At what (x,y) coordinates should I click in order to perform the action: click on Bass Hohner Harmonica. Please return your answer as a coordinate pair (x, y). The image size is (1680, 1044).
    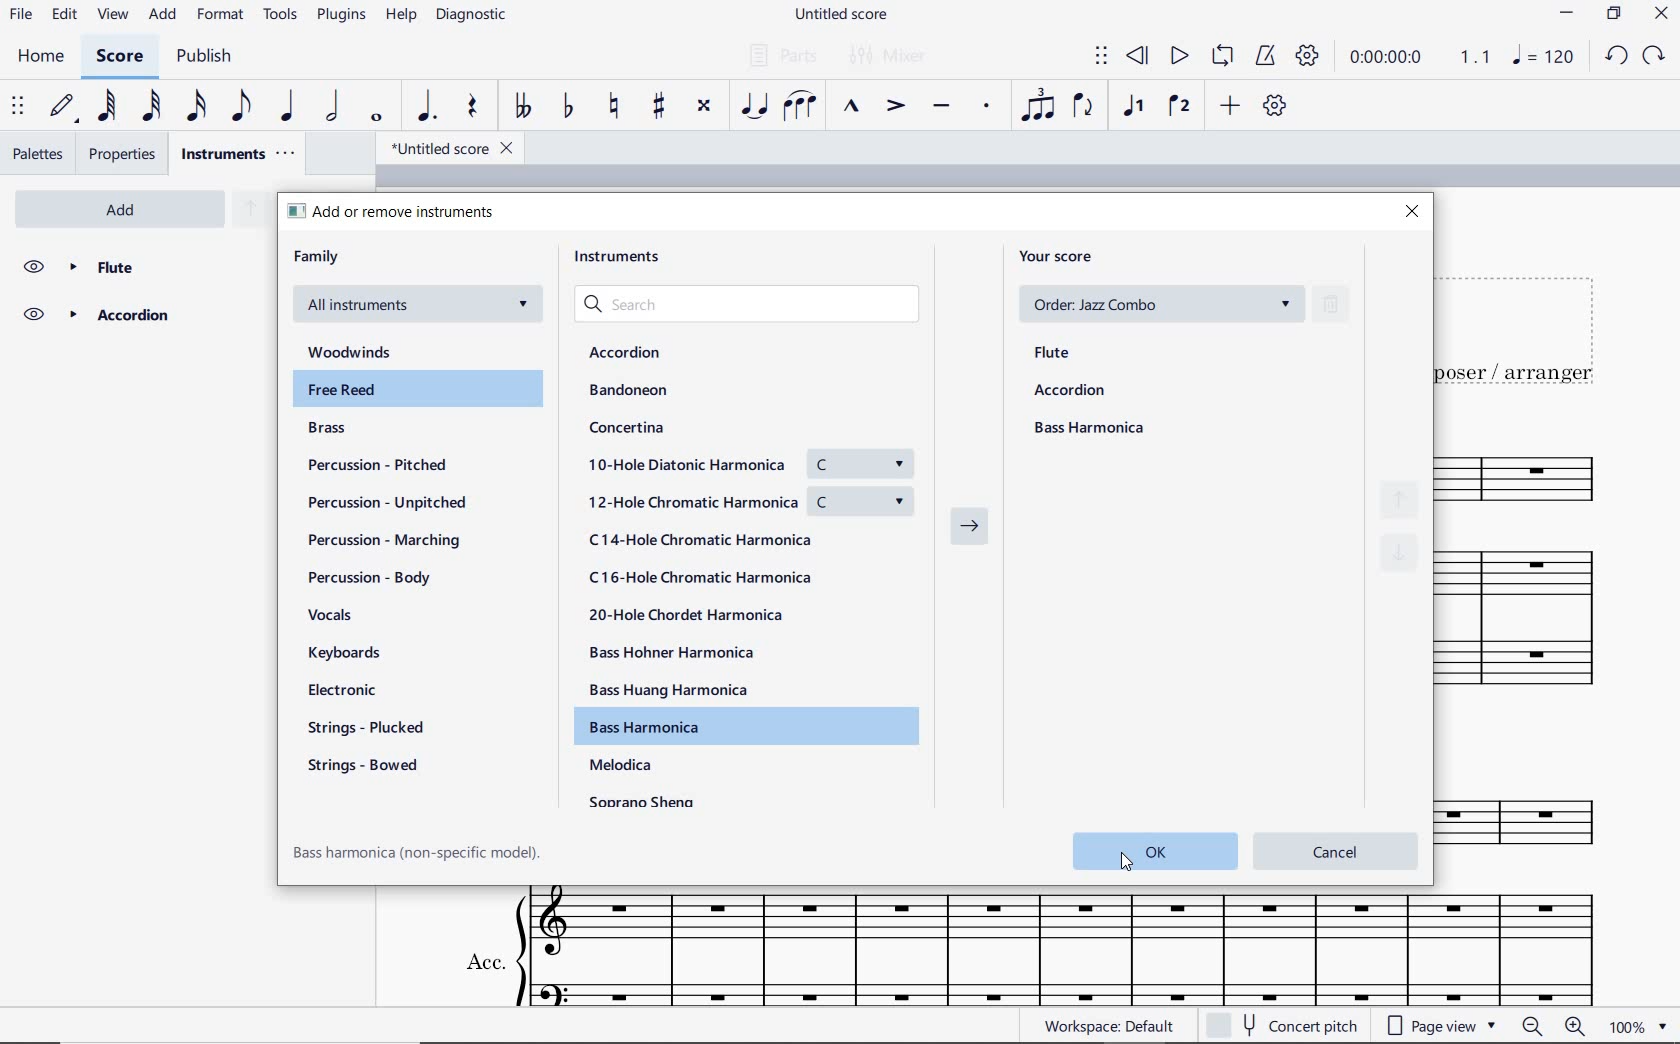
    Looking at the image, I should click on (673, 652).